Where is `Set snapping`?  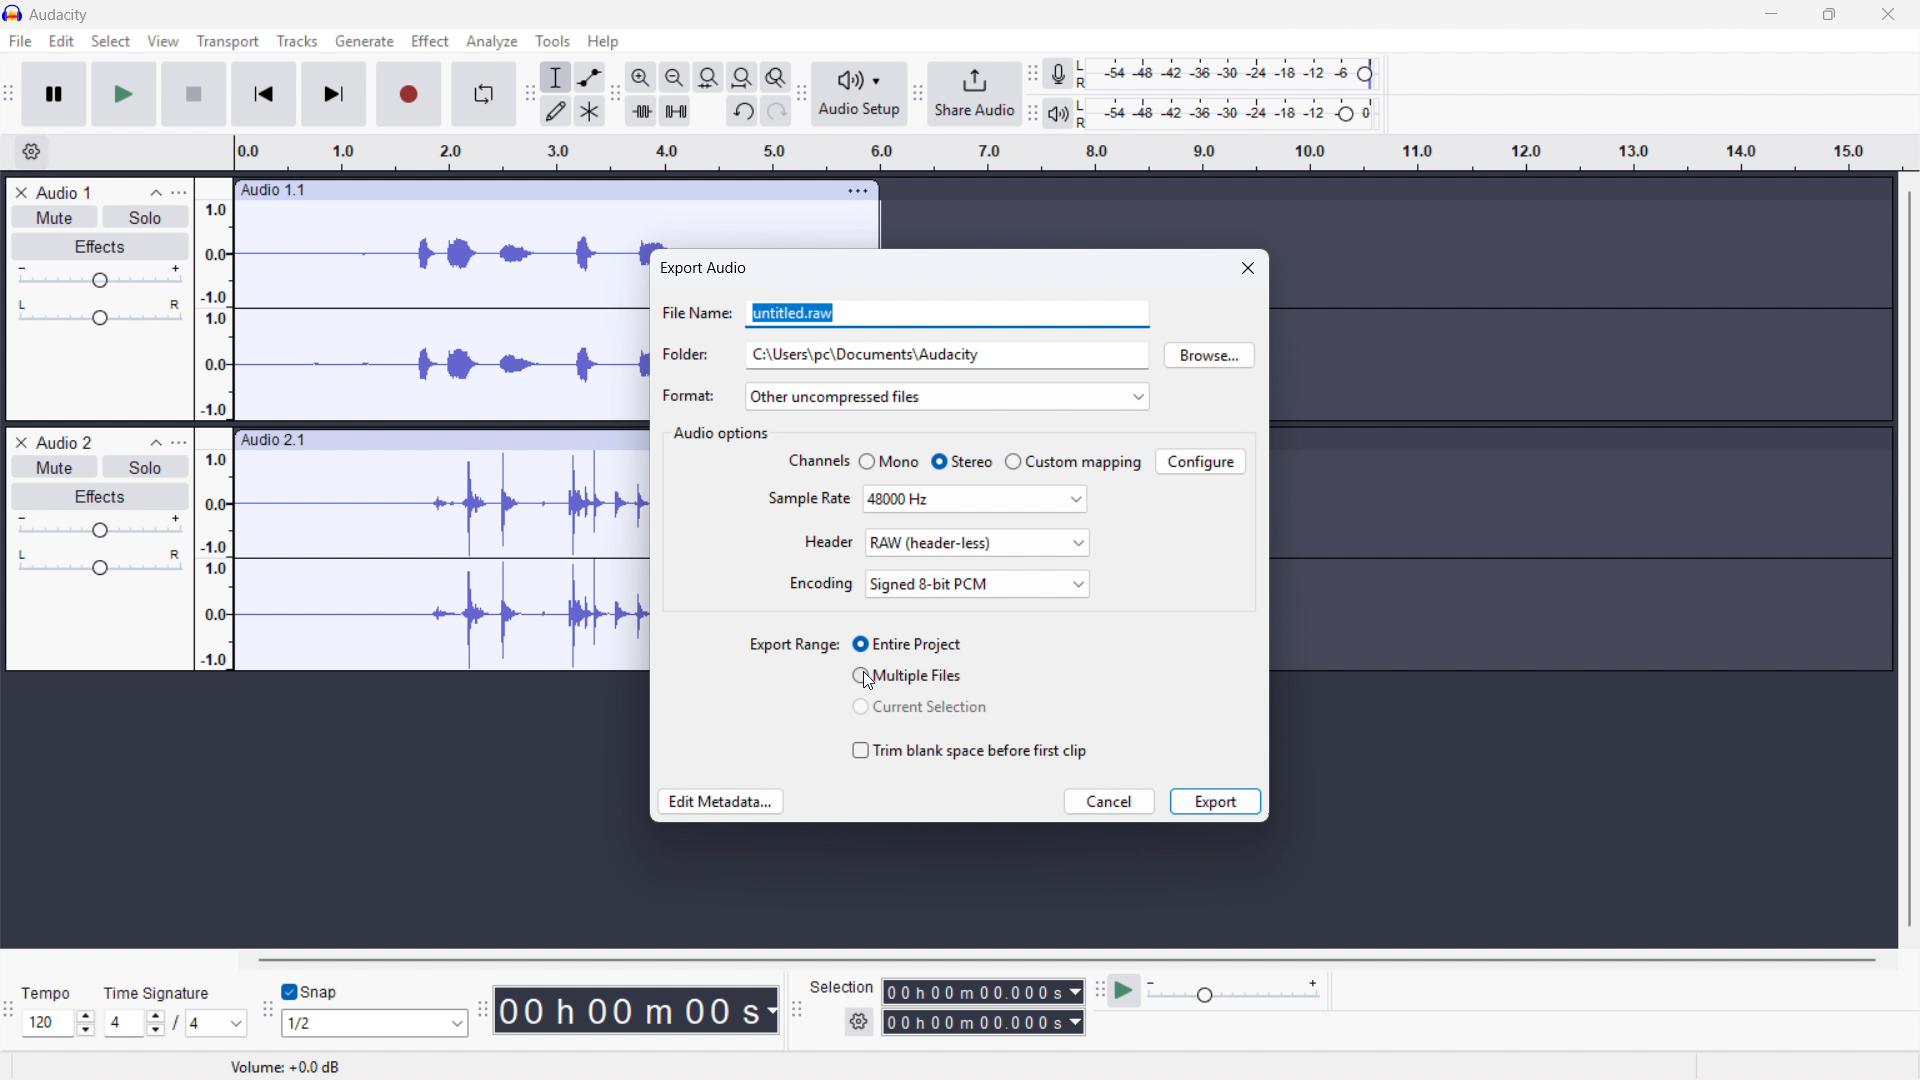
Set snapping is located at coordinates (376, 1023).